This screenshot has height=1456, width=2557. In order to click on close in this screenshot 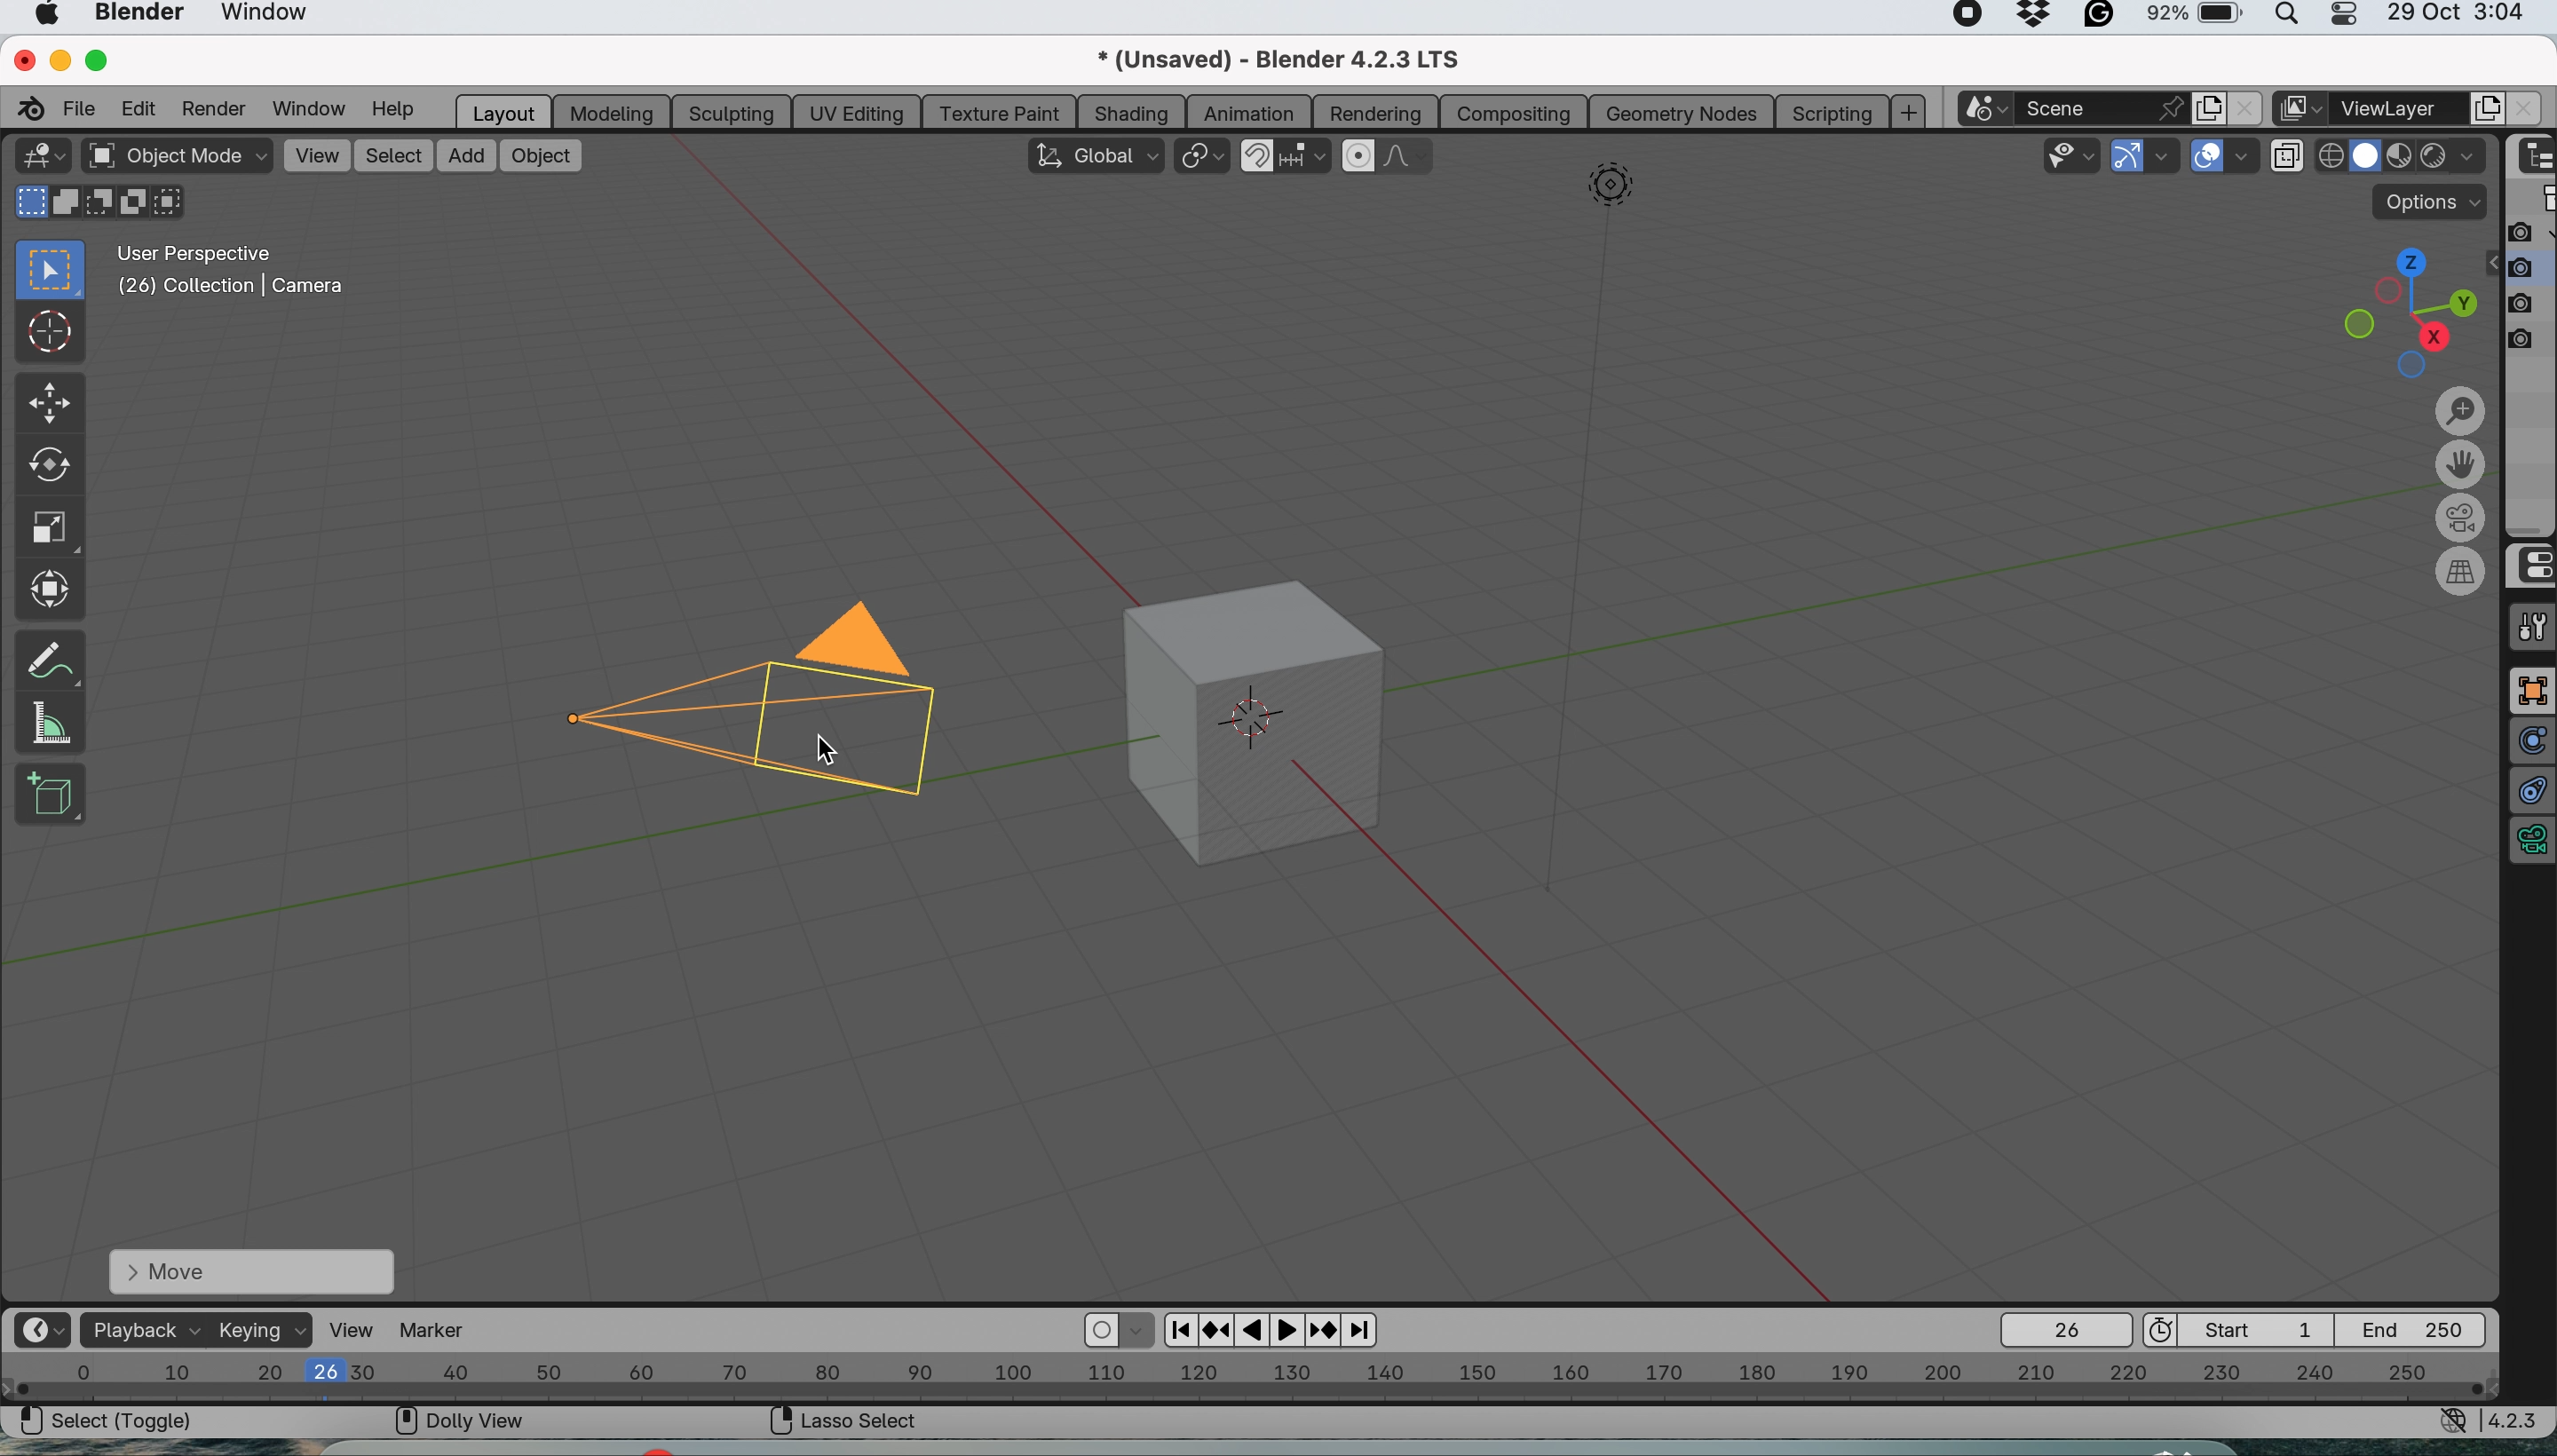, I will do `click(21, 57)`.